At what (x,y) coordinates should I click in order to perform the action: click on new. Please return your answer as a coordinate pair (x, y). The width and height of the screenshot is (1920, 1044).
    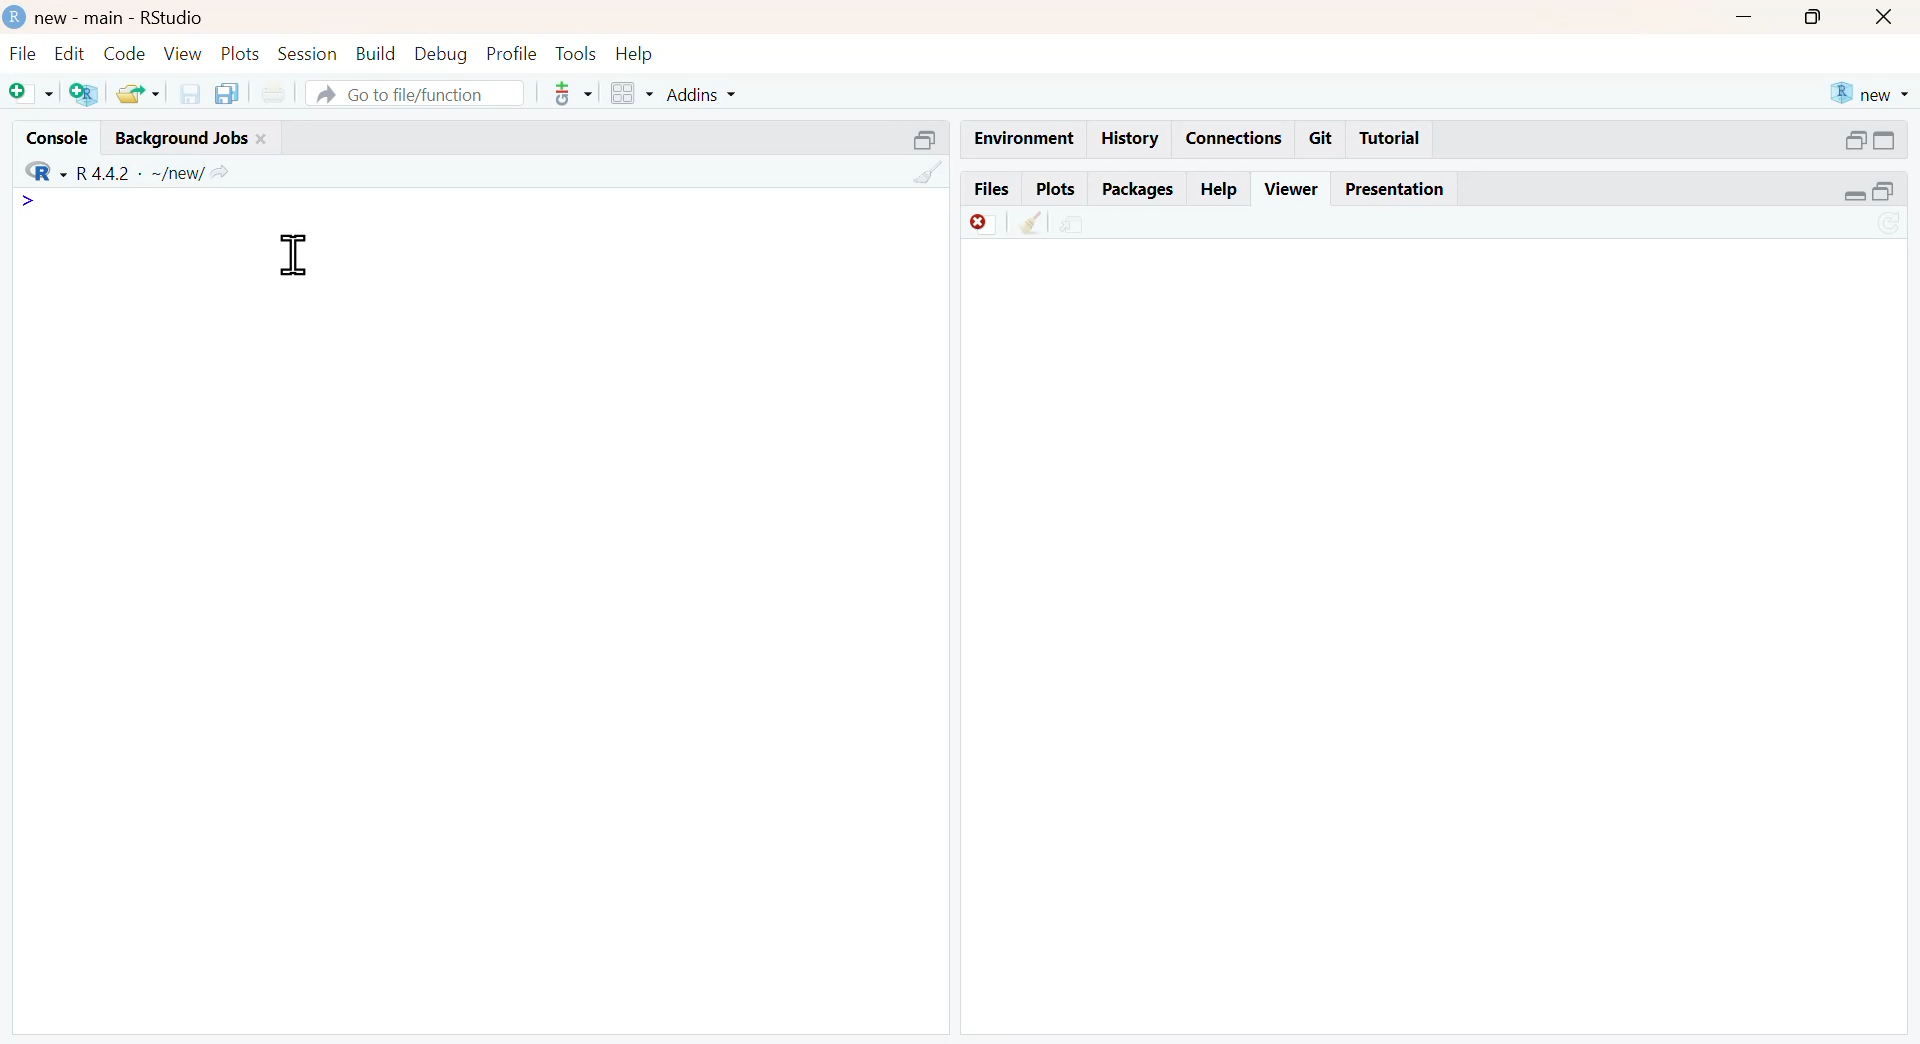
    Looking at the image, I should click on (1871, 92).